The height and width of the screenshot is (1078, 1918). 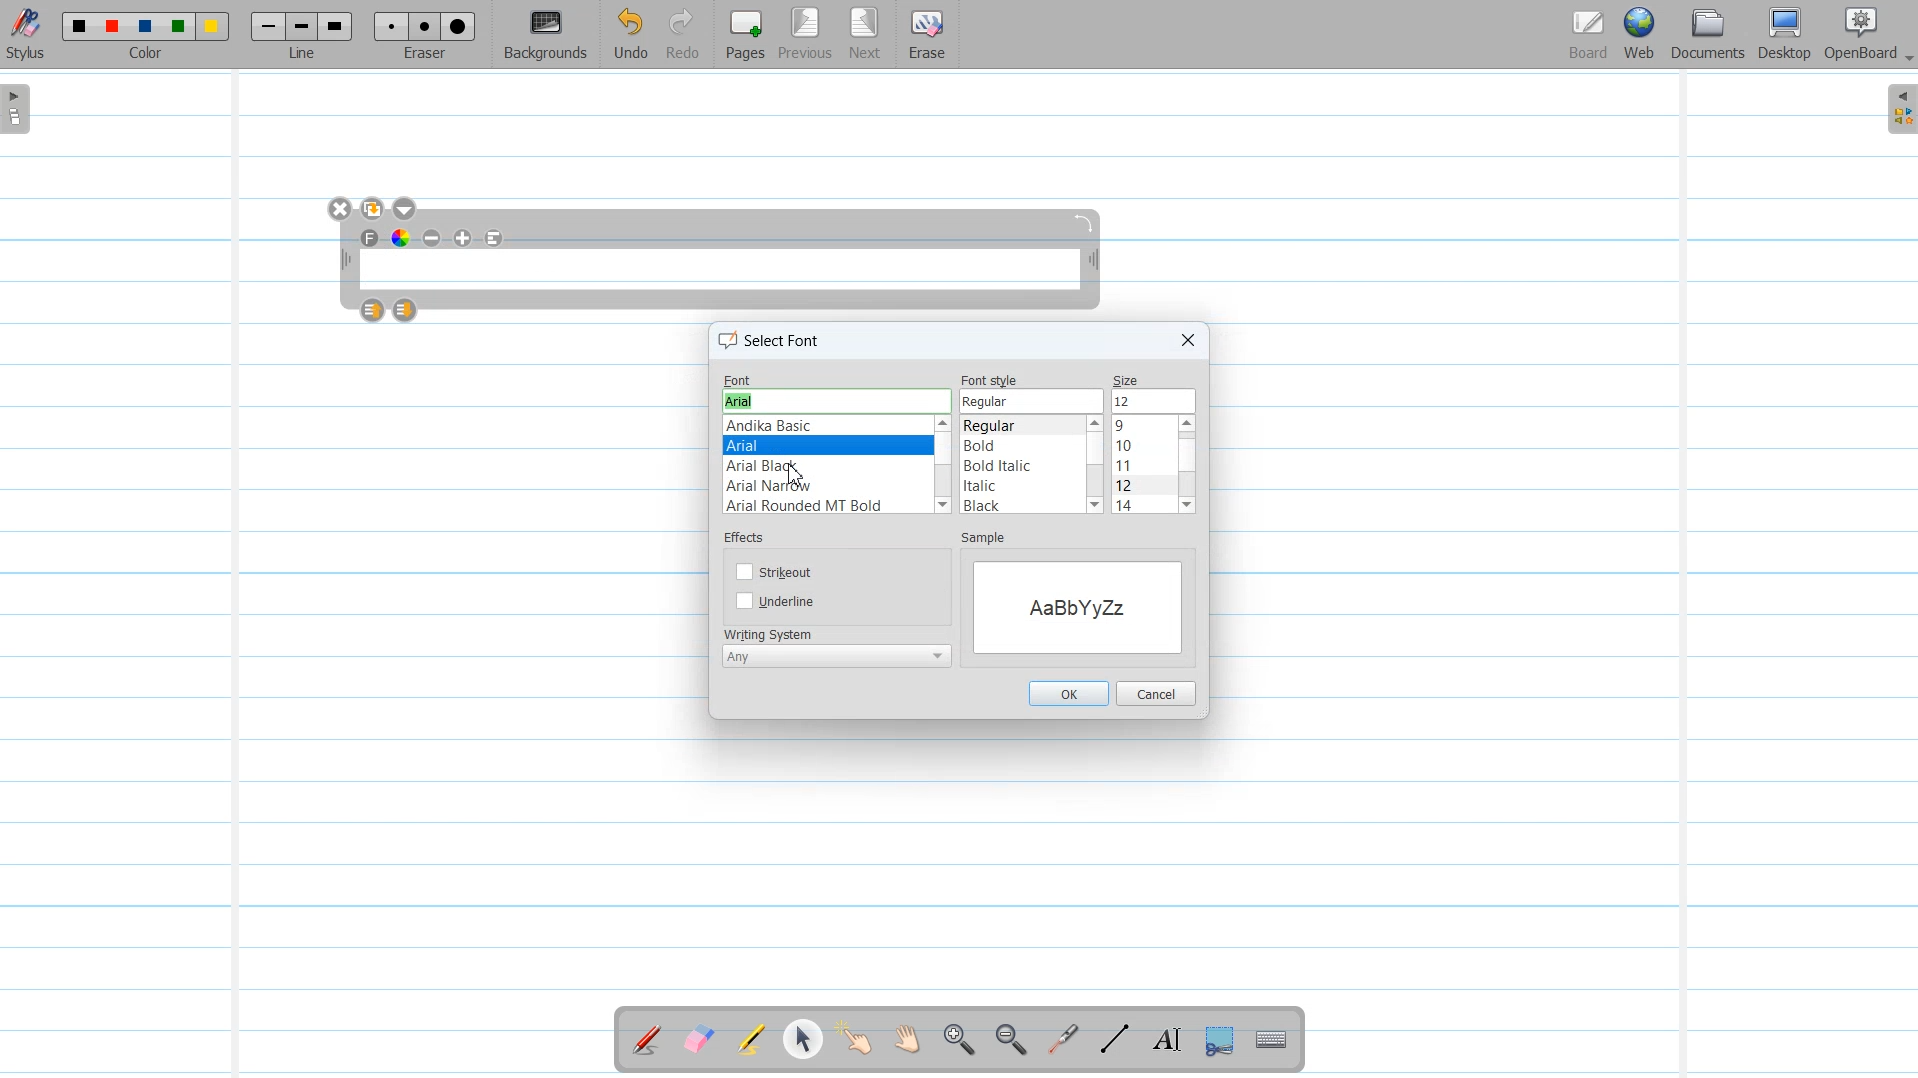 What do you see at coordinates (401, 237) in the screenshot?
I see `Text Color` at bounding box center [401, 237].